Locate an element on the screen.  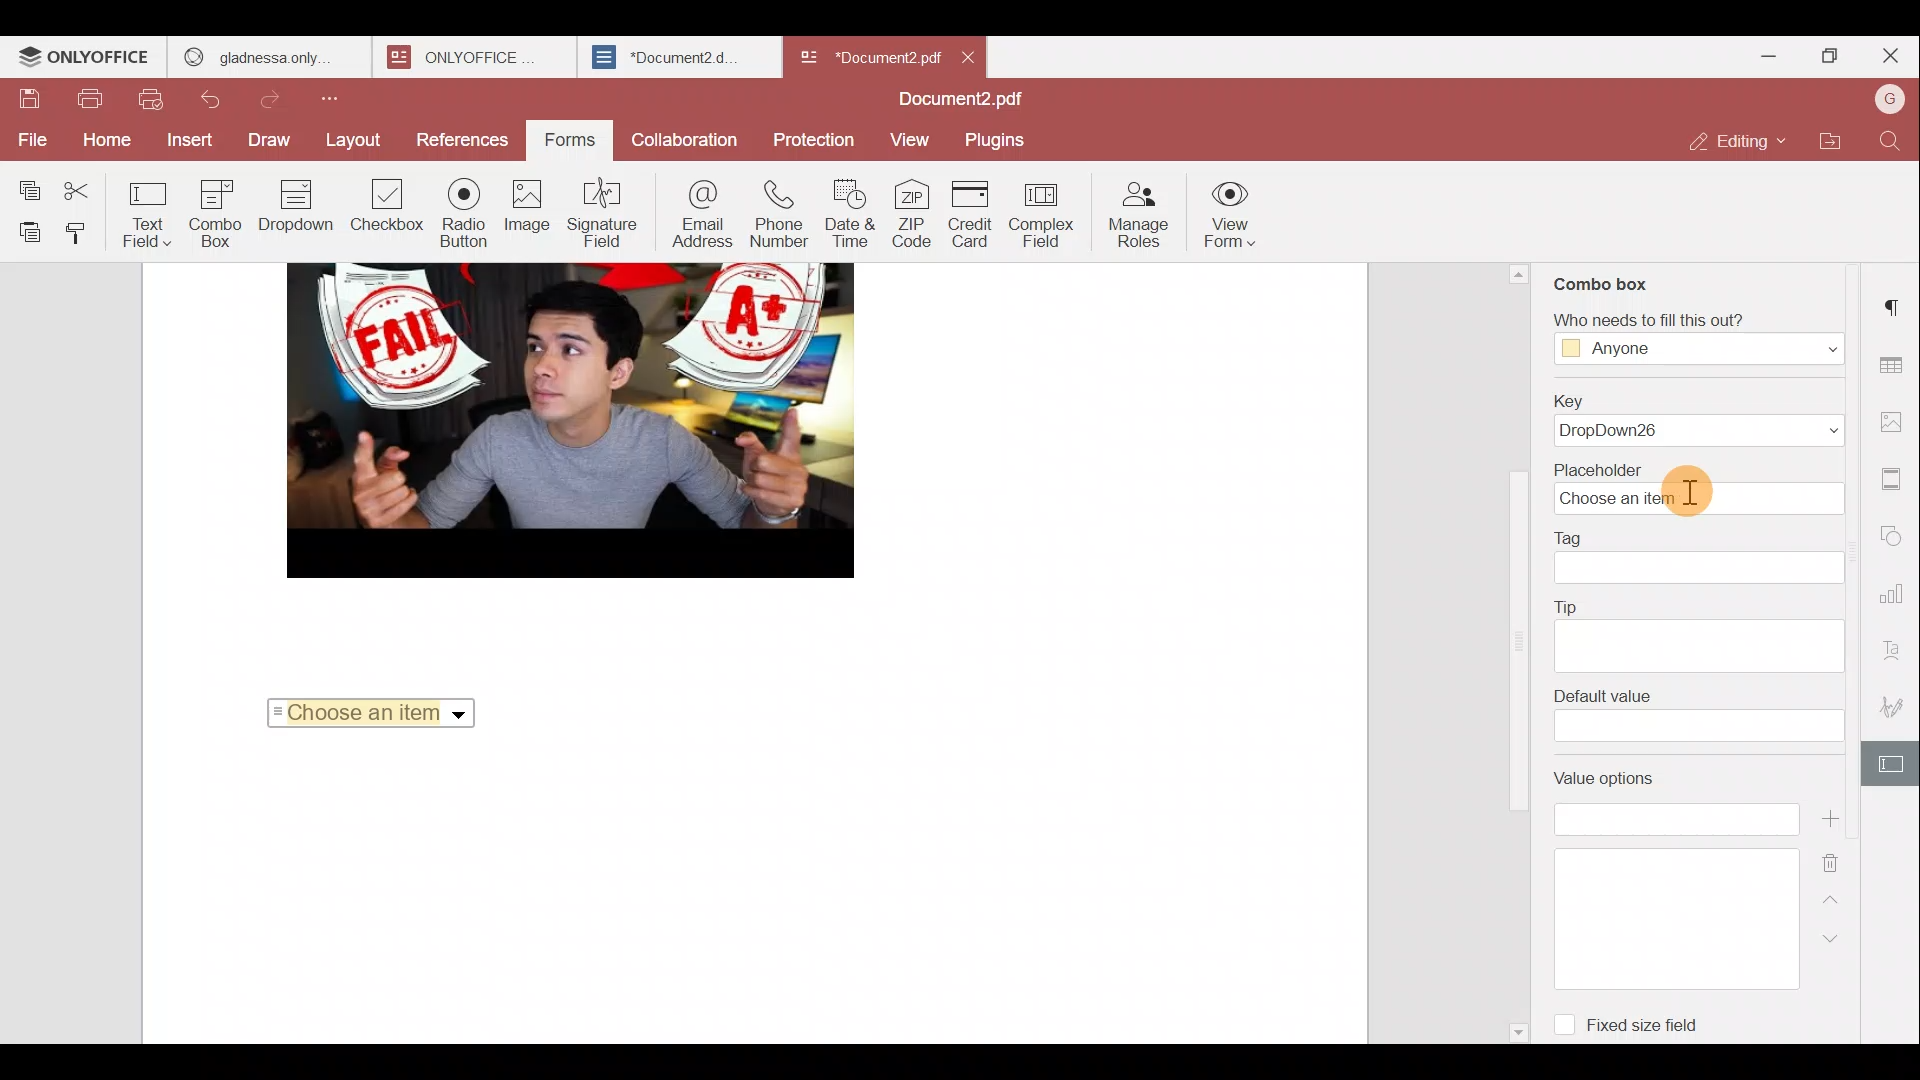
View form is located at coordinates (1232, 210).